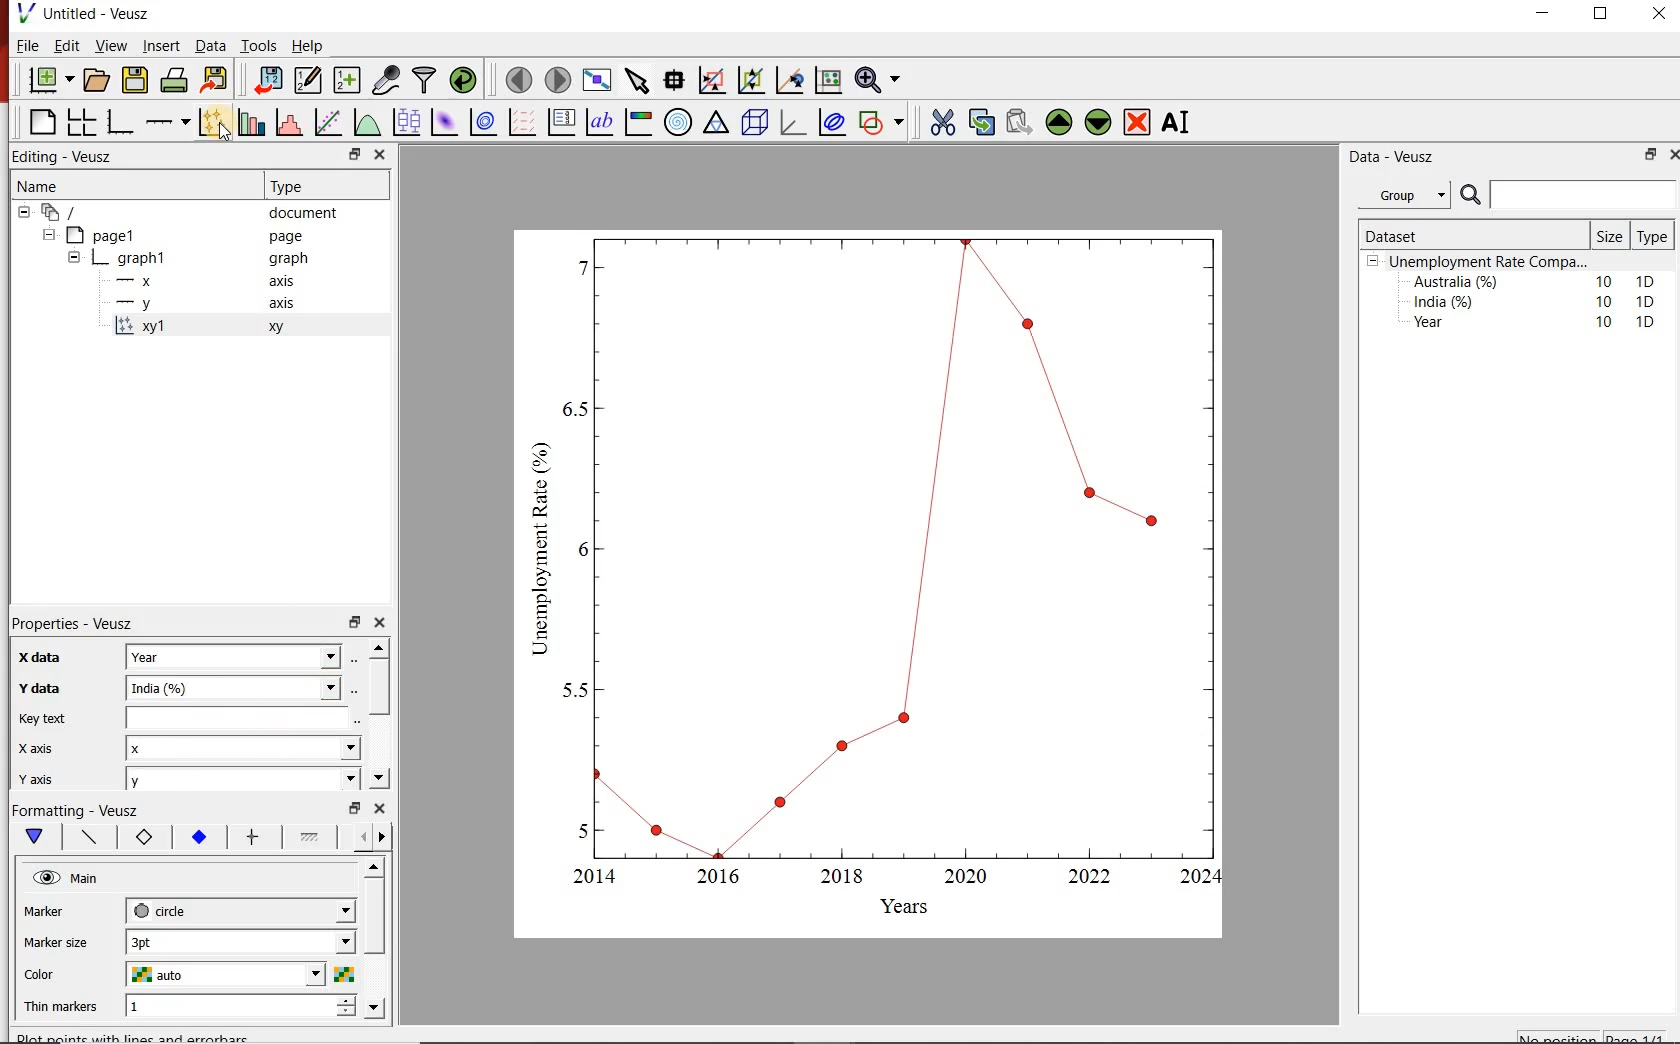  What do you see at coordinates (599, 79) in the screenshot?
I see `view plot on full screen` at bounding box center [599, 79].